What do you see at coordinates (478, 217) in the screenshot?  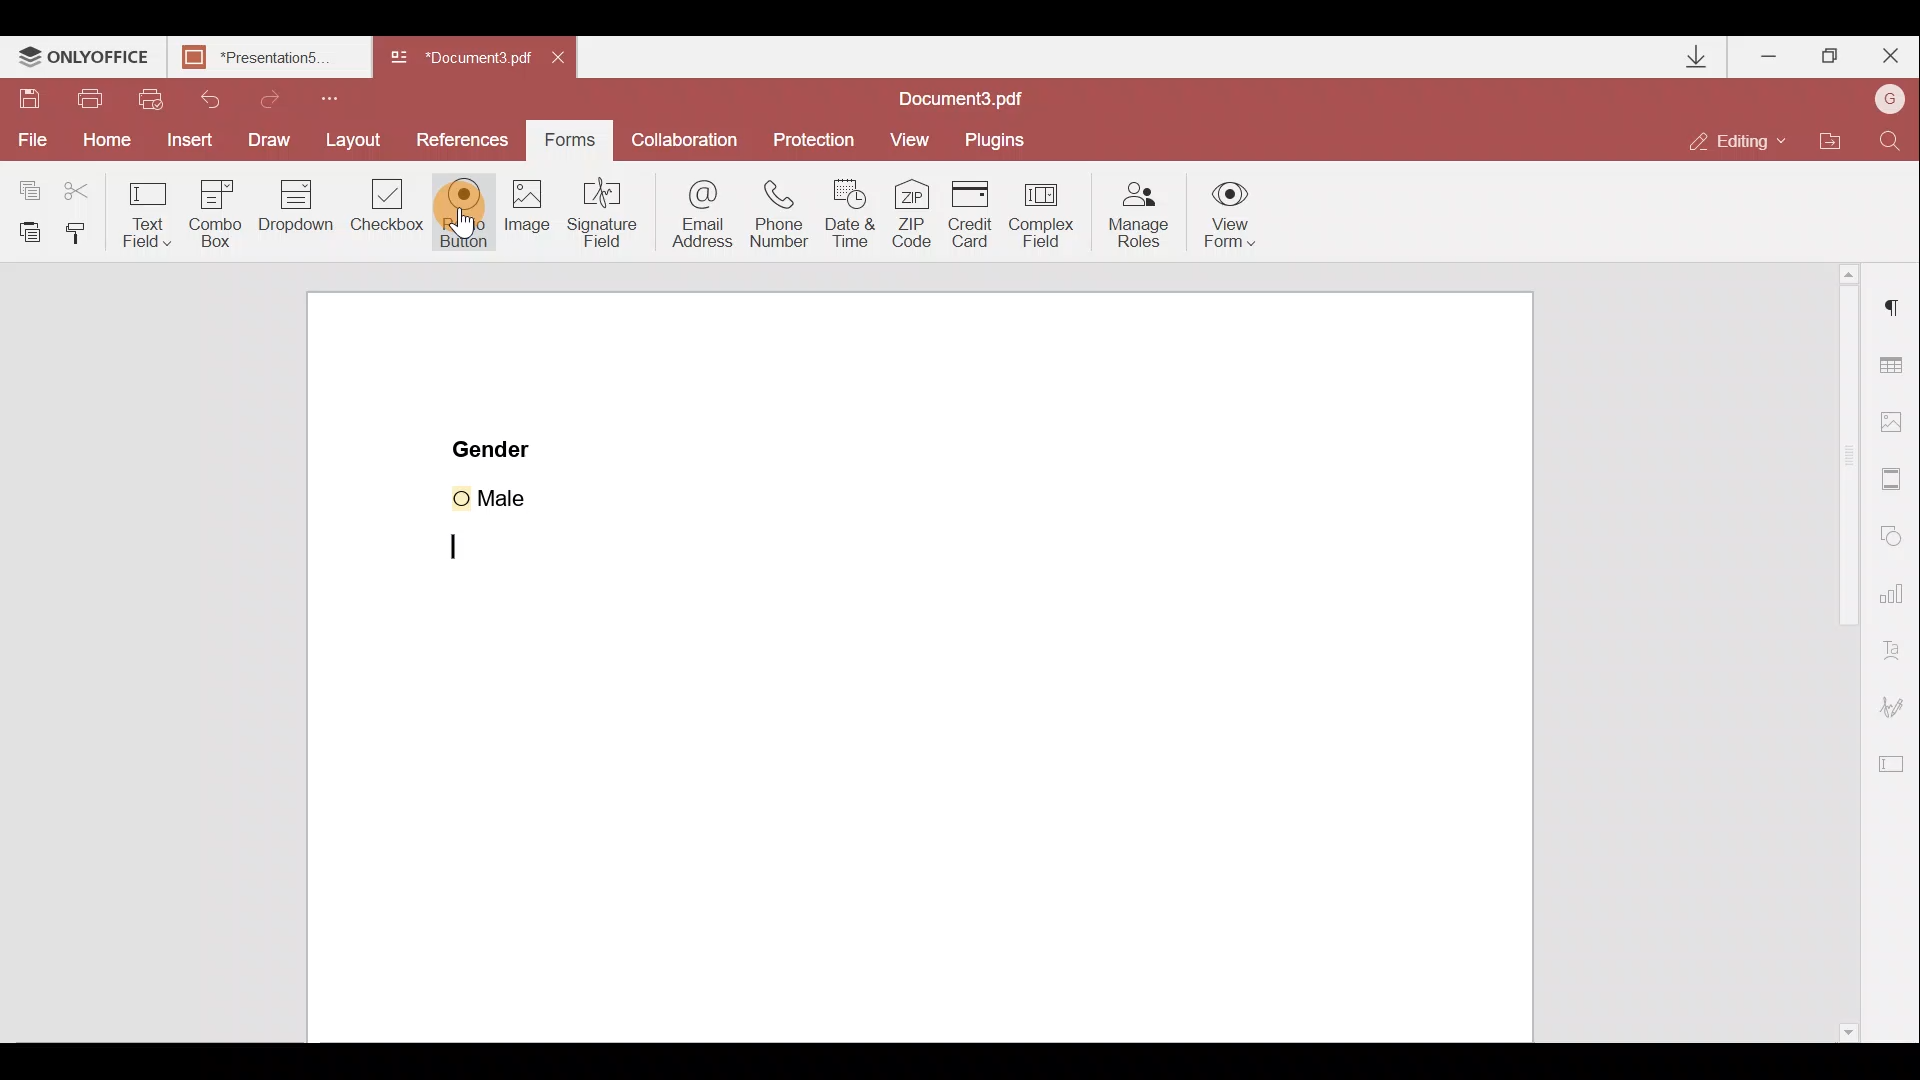 I see `Cursor` at bounding box center [478, 217].